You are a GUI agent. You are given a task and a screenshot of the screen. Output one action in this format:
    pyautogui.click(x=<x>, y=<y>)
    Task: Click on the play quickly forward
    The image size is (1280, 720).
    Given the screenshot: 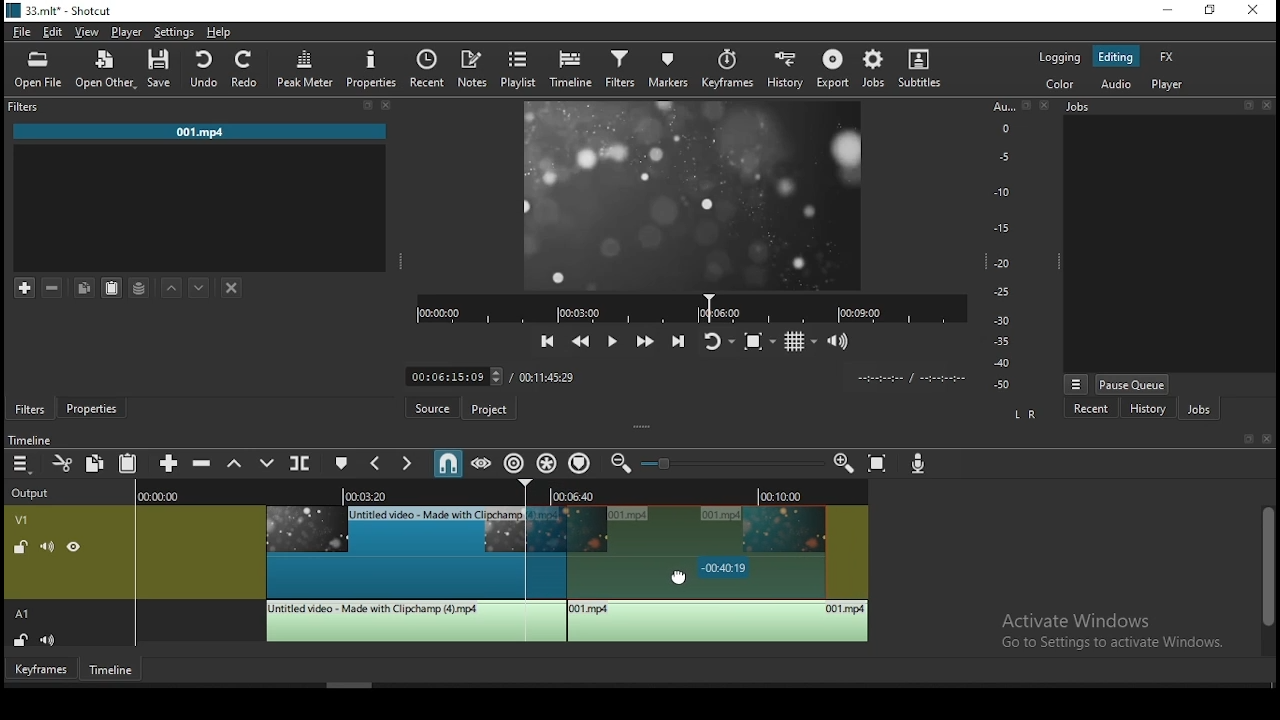 What is the action you would take?
    pyautogui.click(x=646, y=341)
    